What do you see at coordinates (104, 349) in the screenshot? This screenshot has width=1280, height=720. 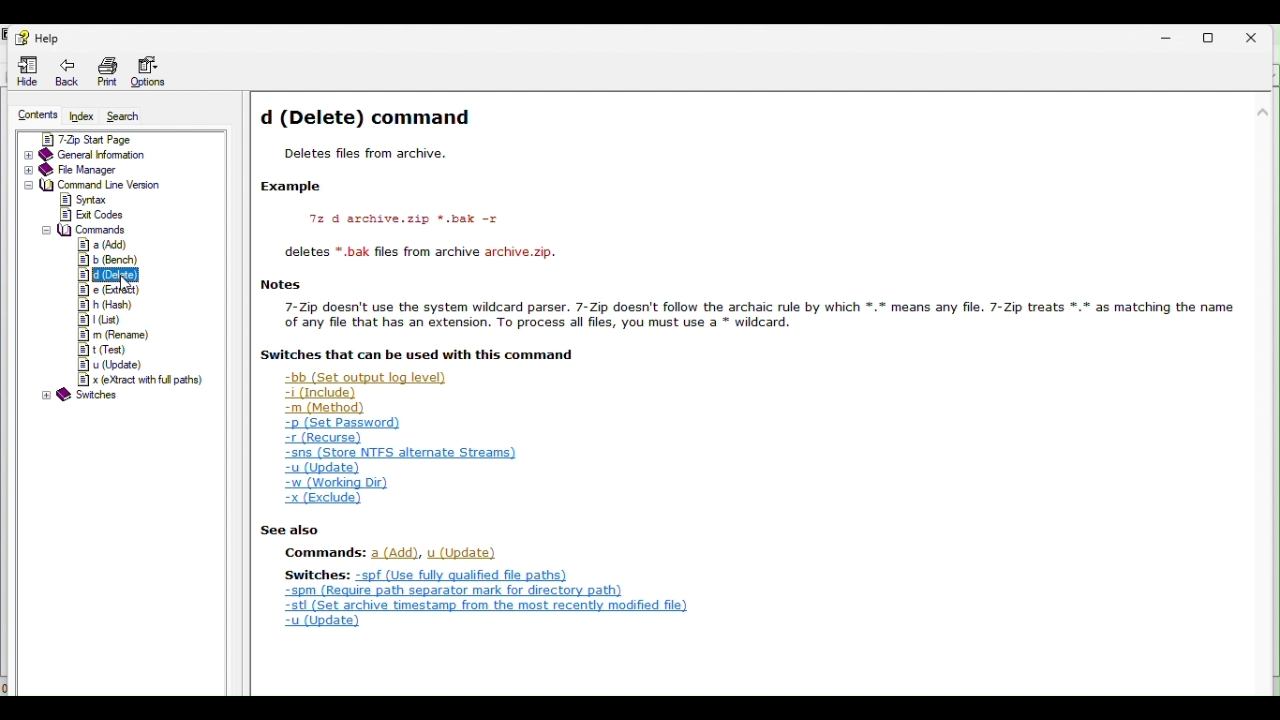 I see `t` at bounding box center [104, 349].